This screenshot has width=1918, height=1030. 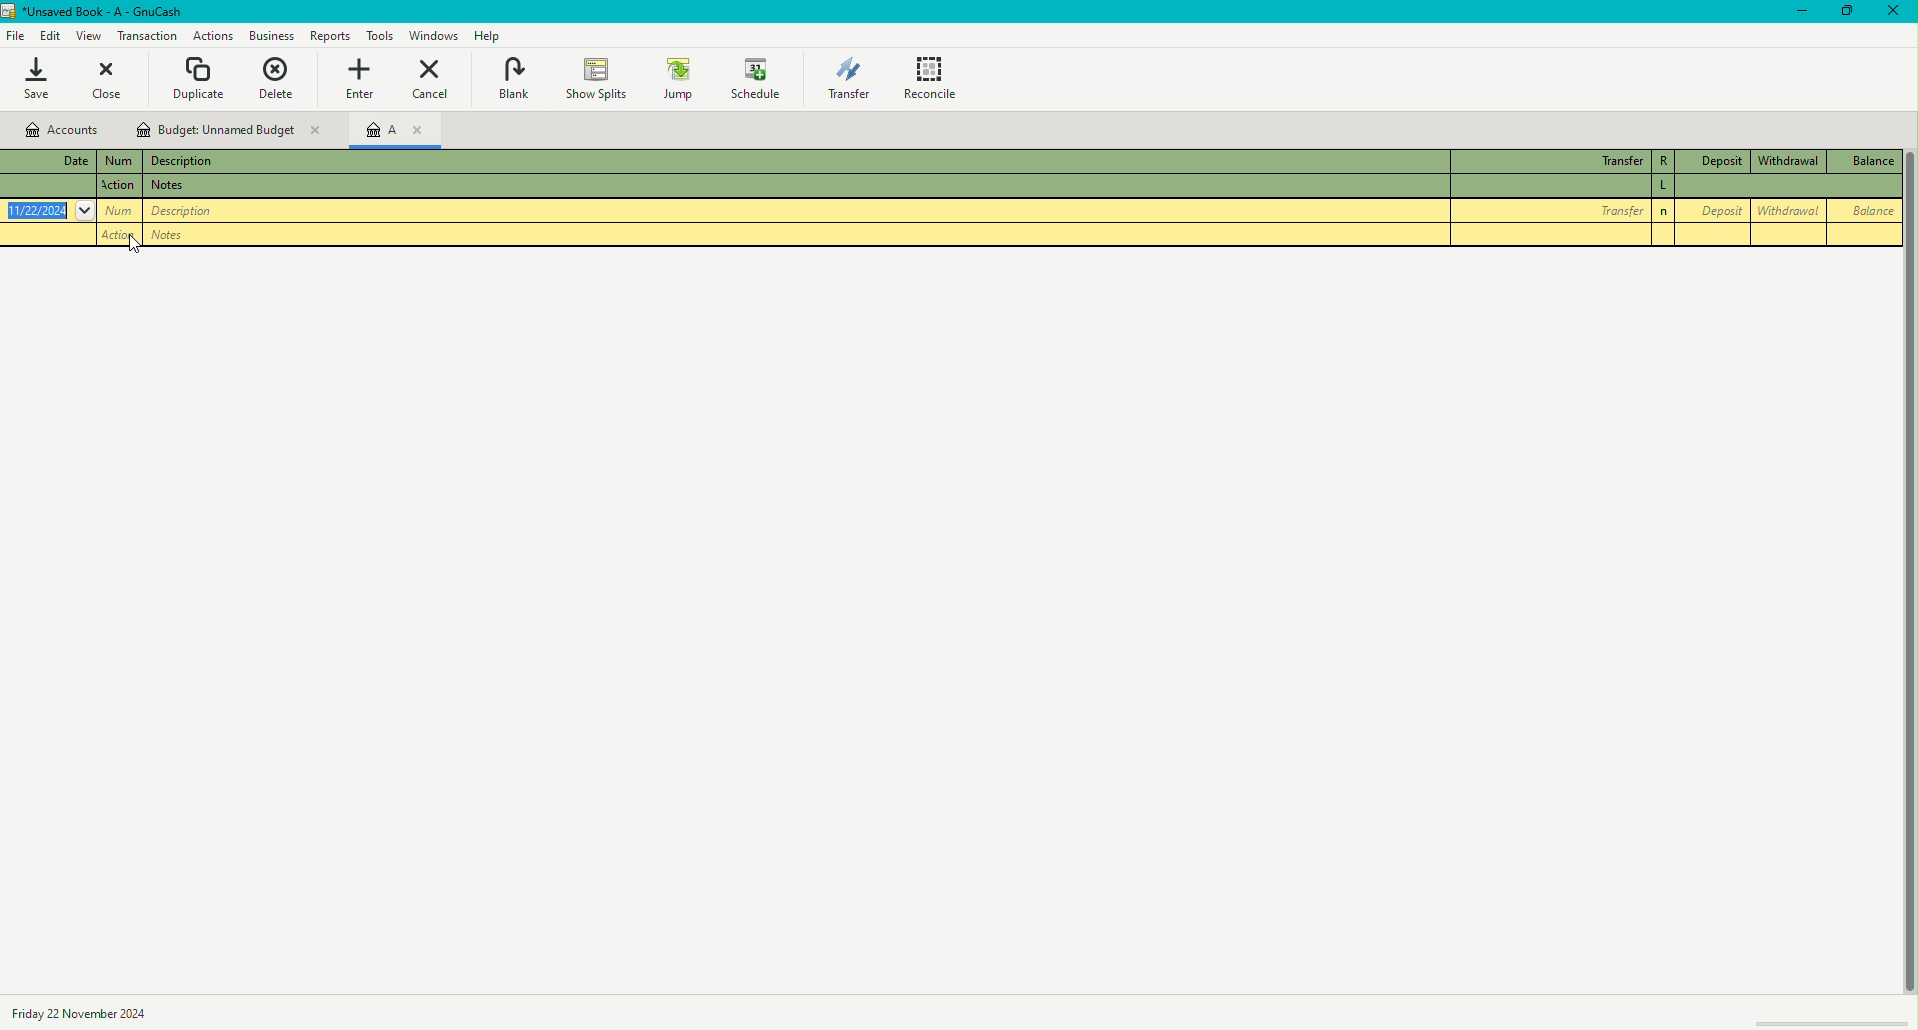 I want to click on Accounts, so click(x=64, y=130).